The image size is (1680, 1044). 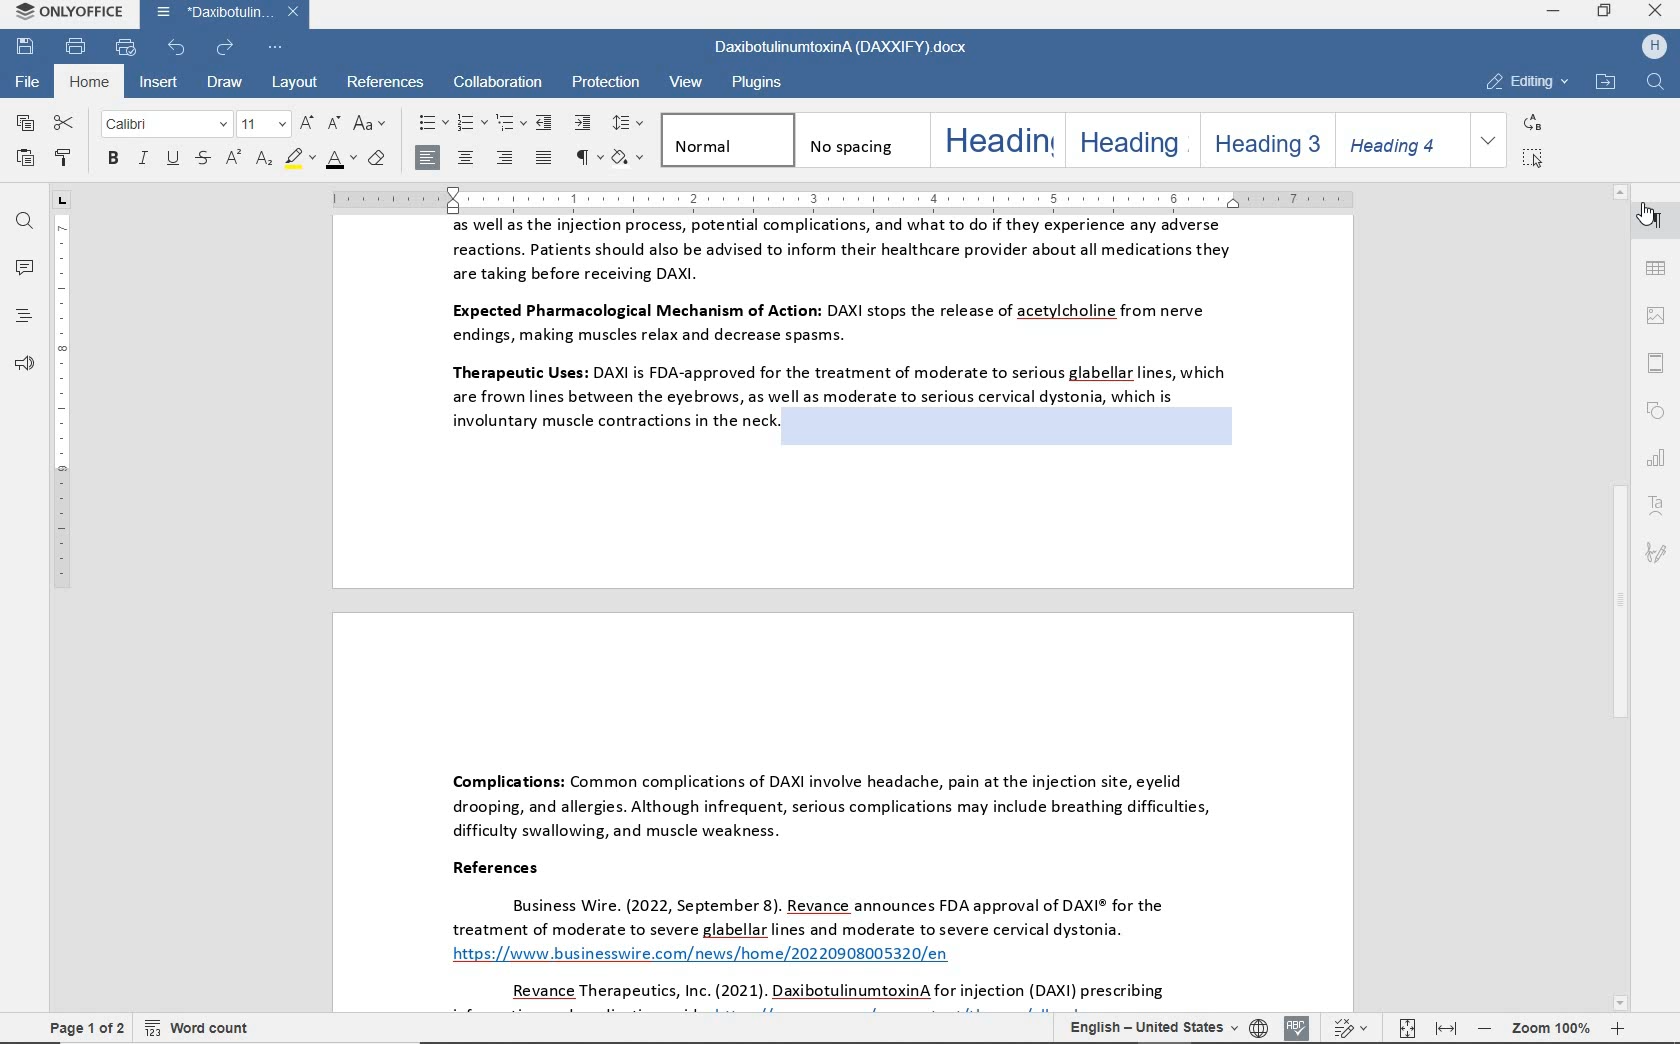 I want to click on align left, so click(x=505, y=157).